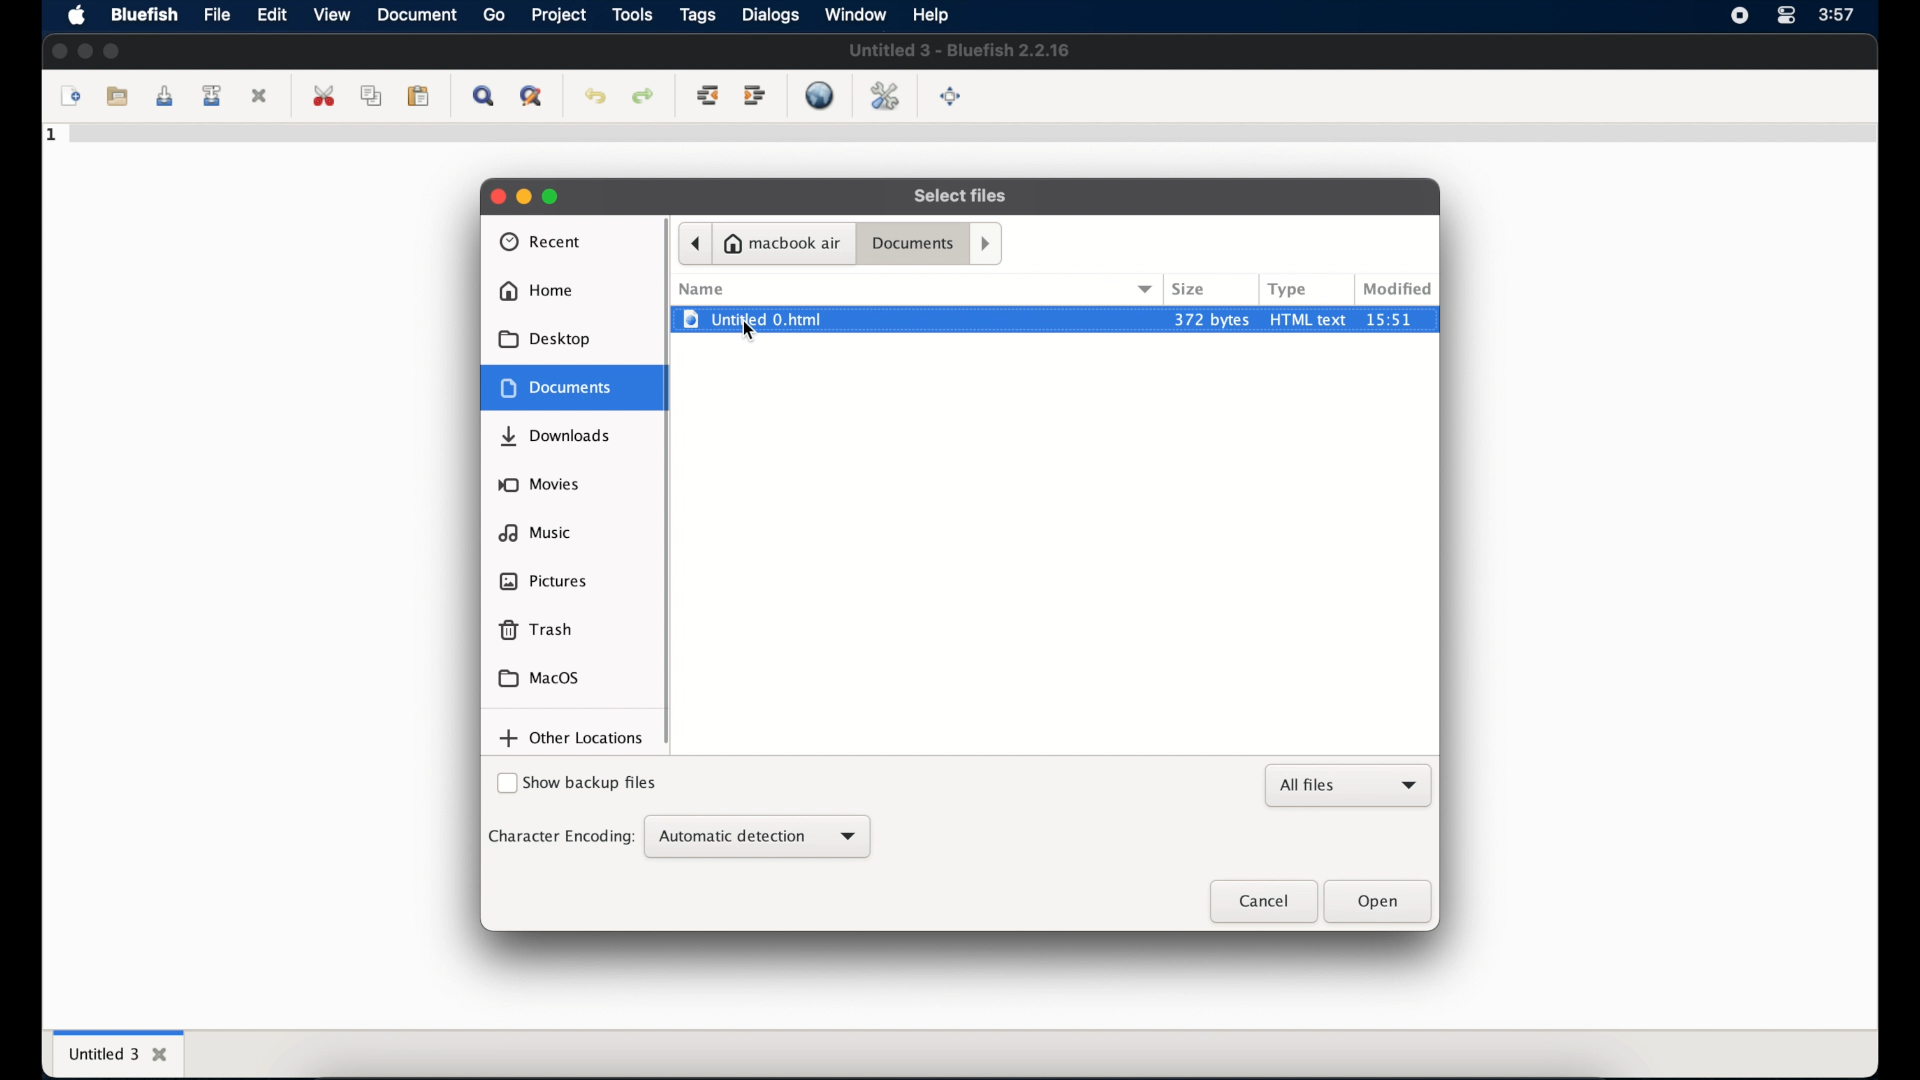 The height and width of the screenshot is (1080, 1920). I want to click on MacBook Air, so click(784, 243).